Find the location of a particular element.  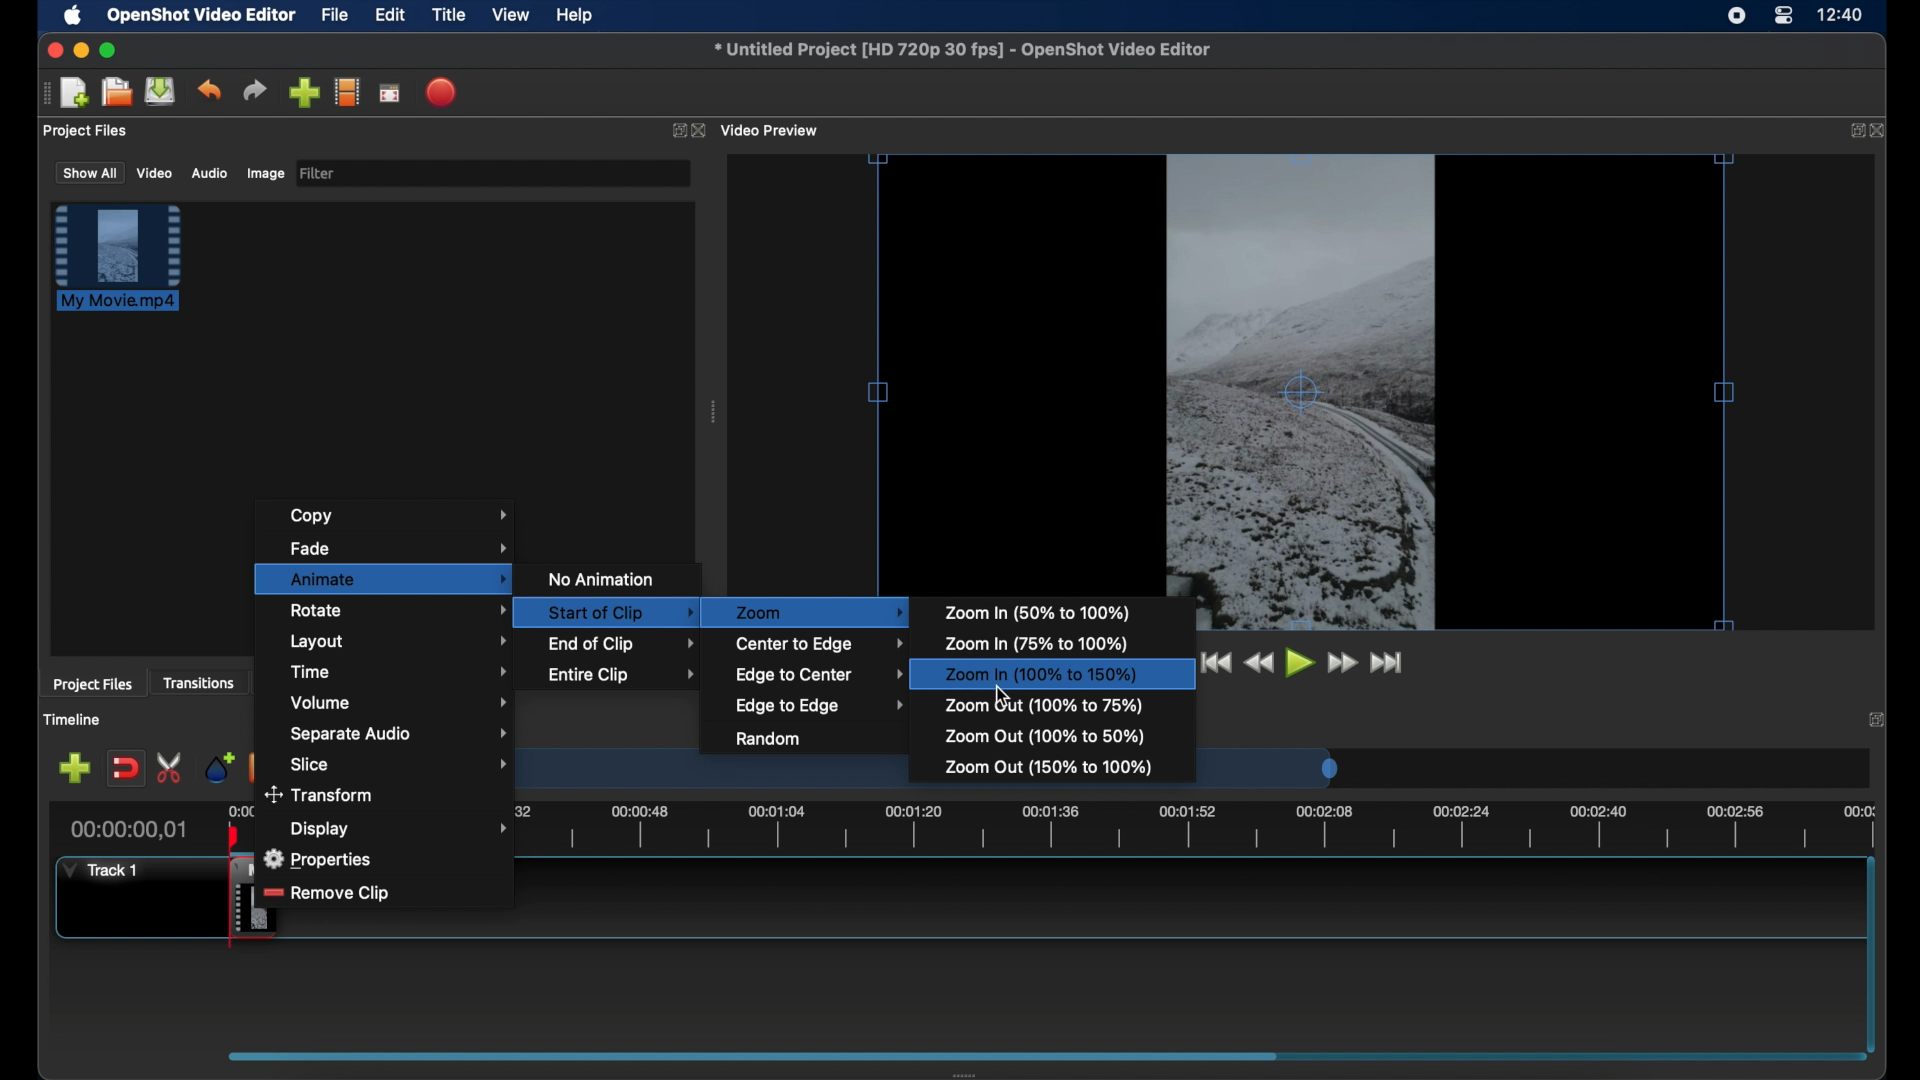

video is located at coordinates (154, 174).